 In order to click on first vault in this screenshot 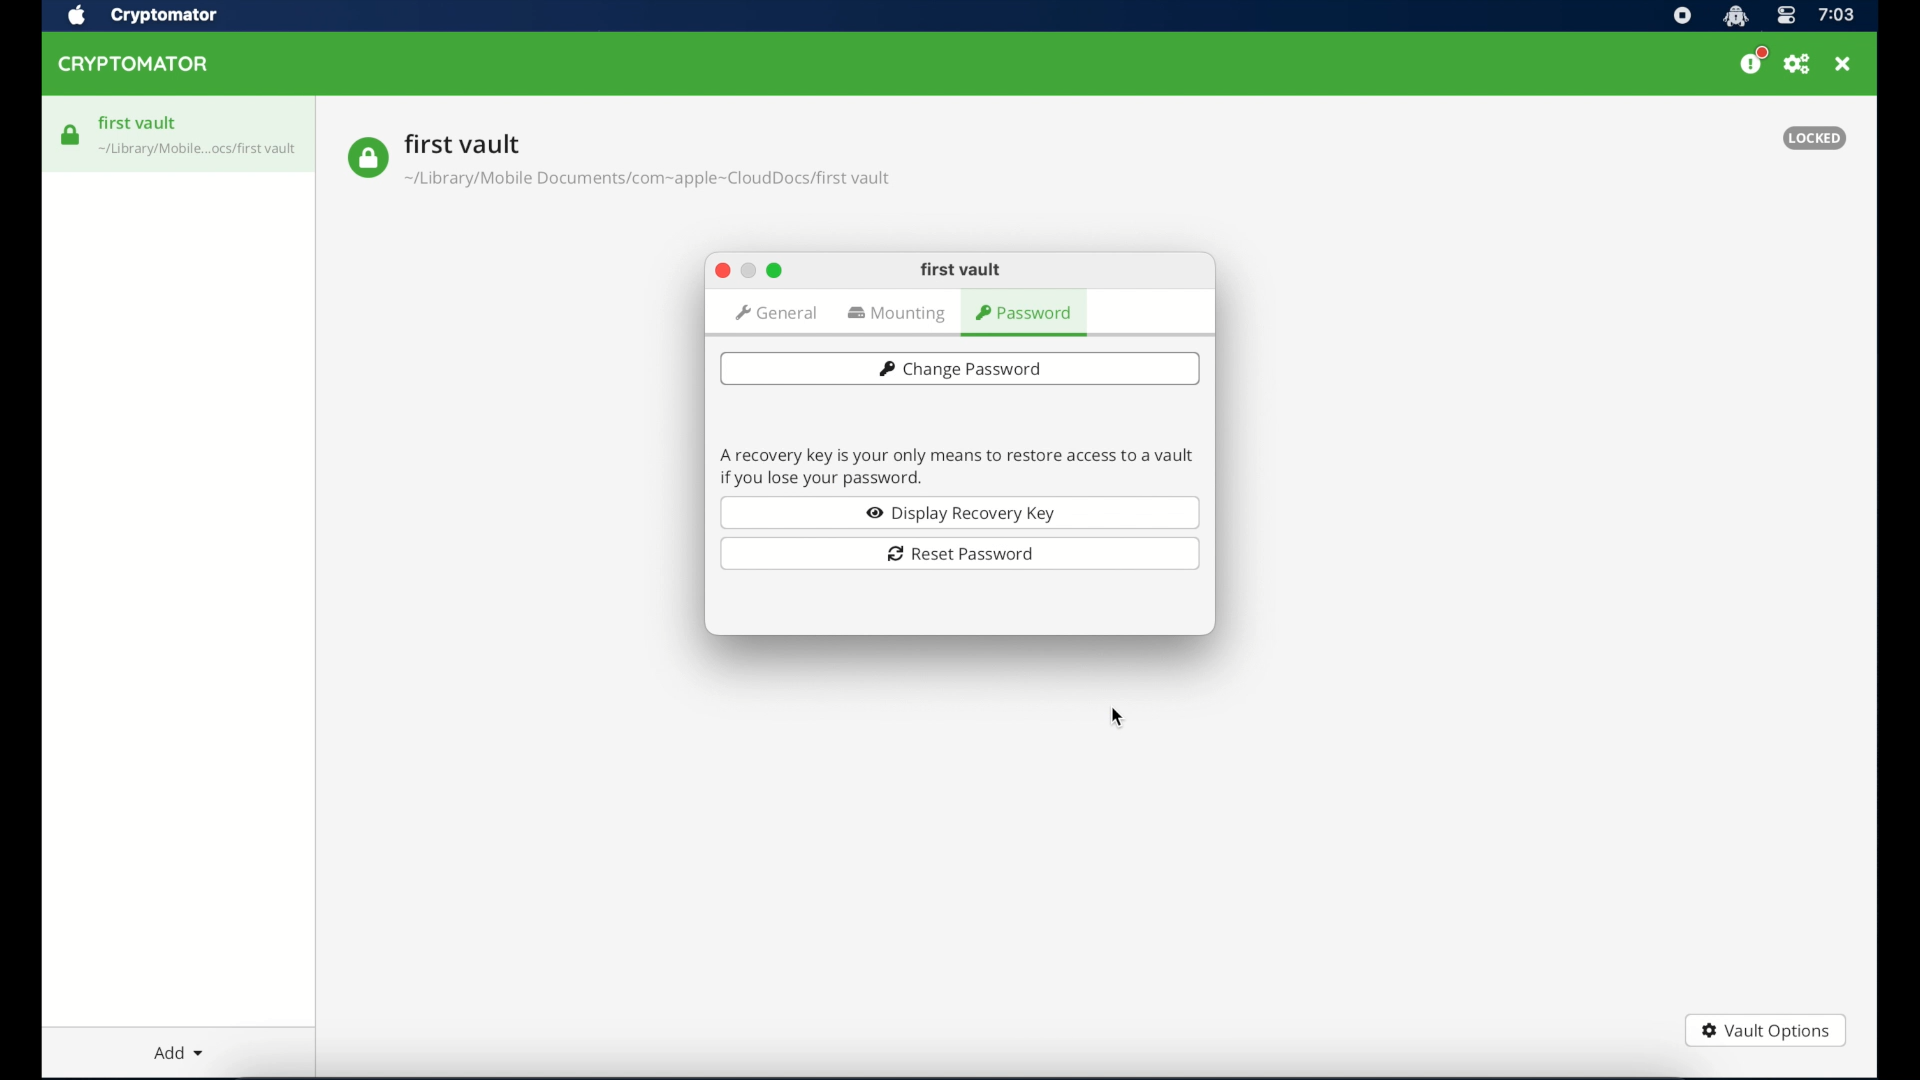, I will do `click(139, 123)`.